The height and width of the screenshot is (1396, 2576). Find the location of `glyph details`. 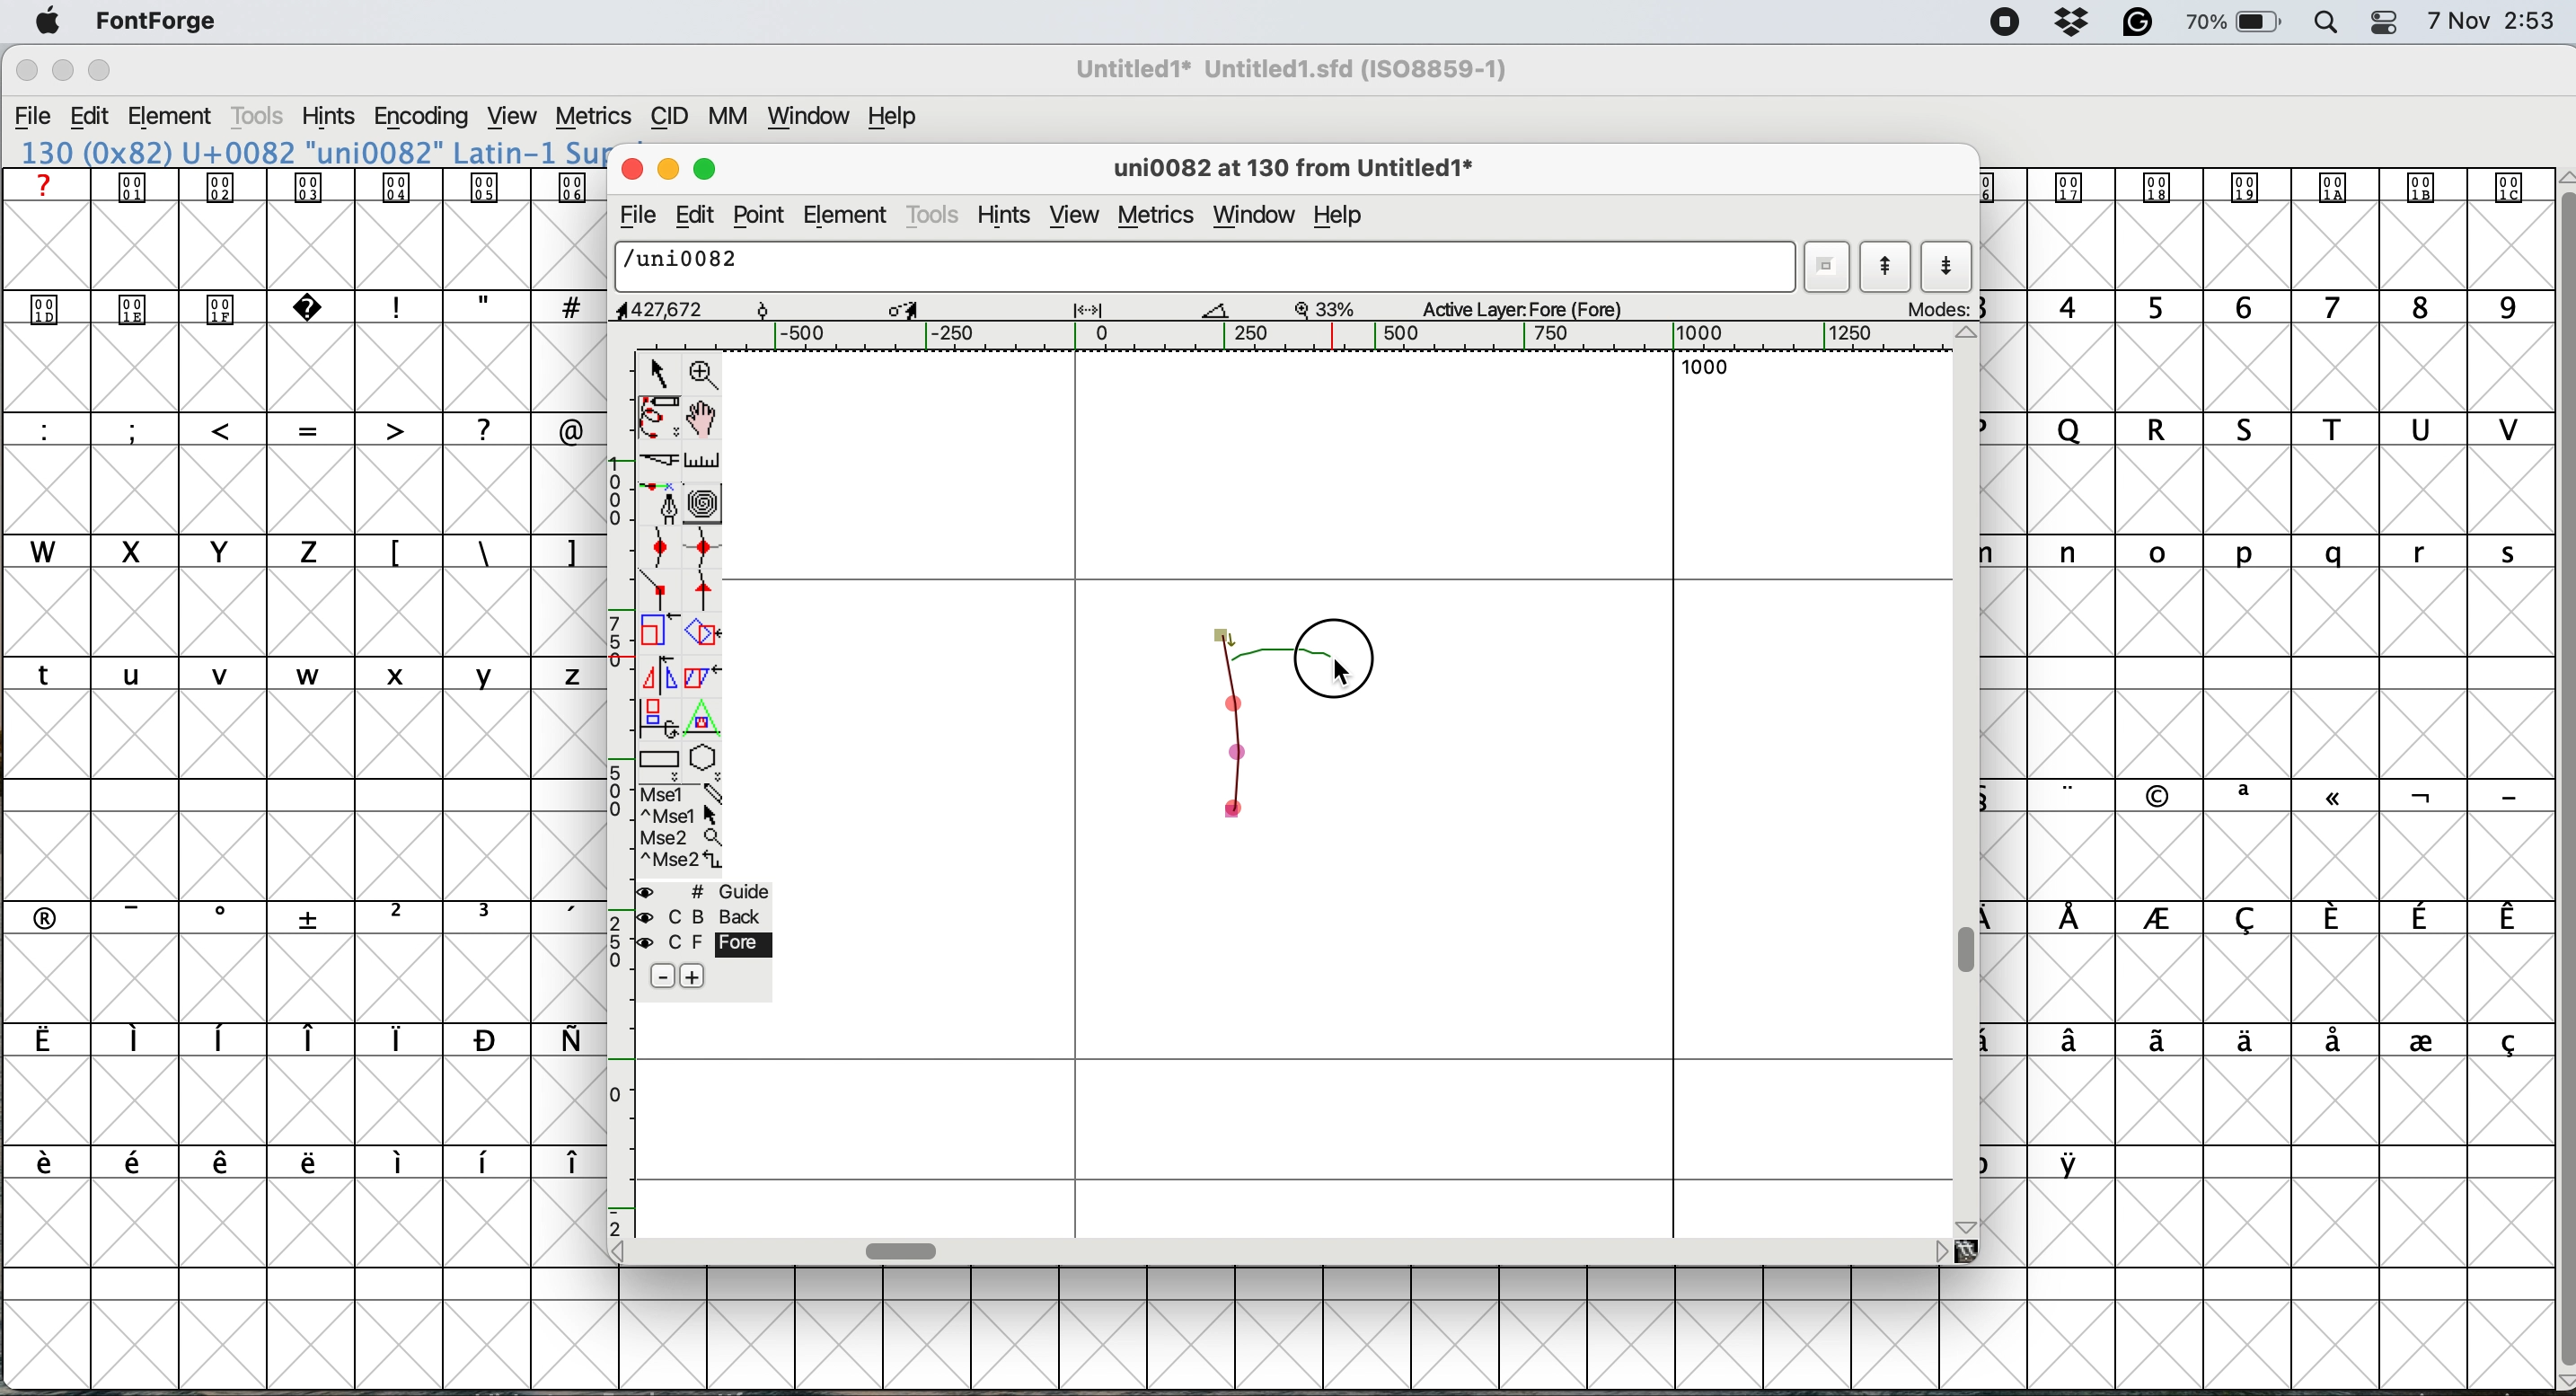

glyph details is located at coordinates (1305, 171).